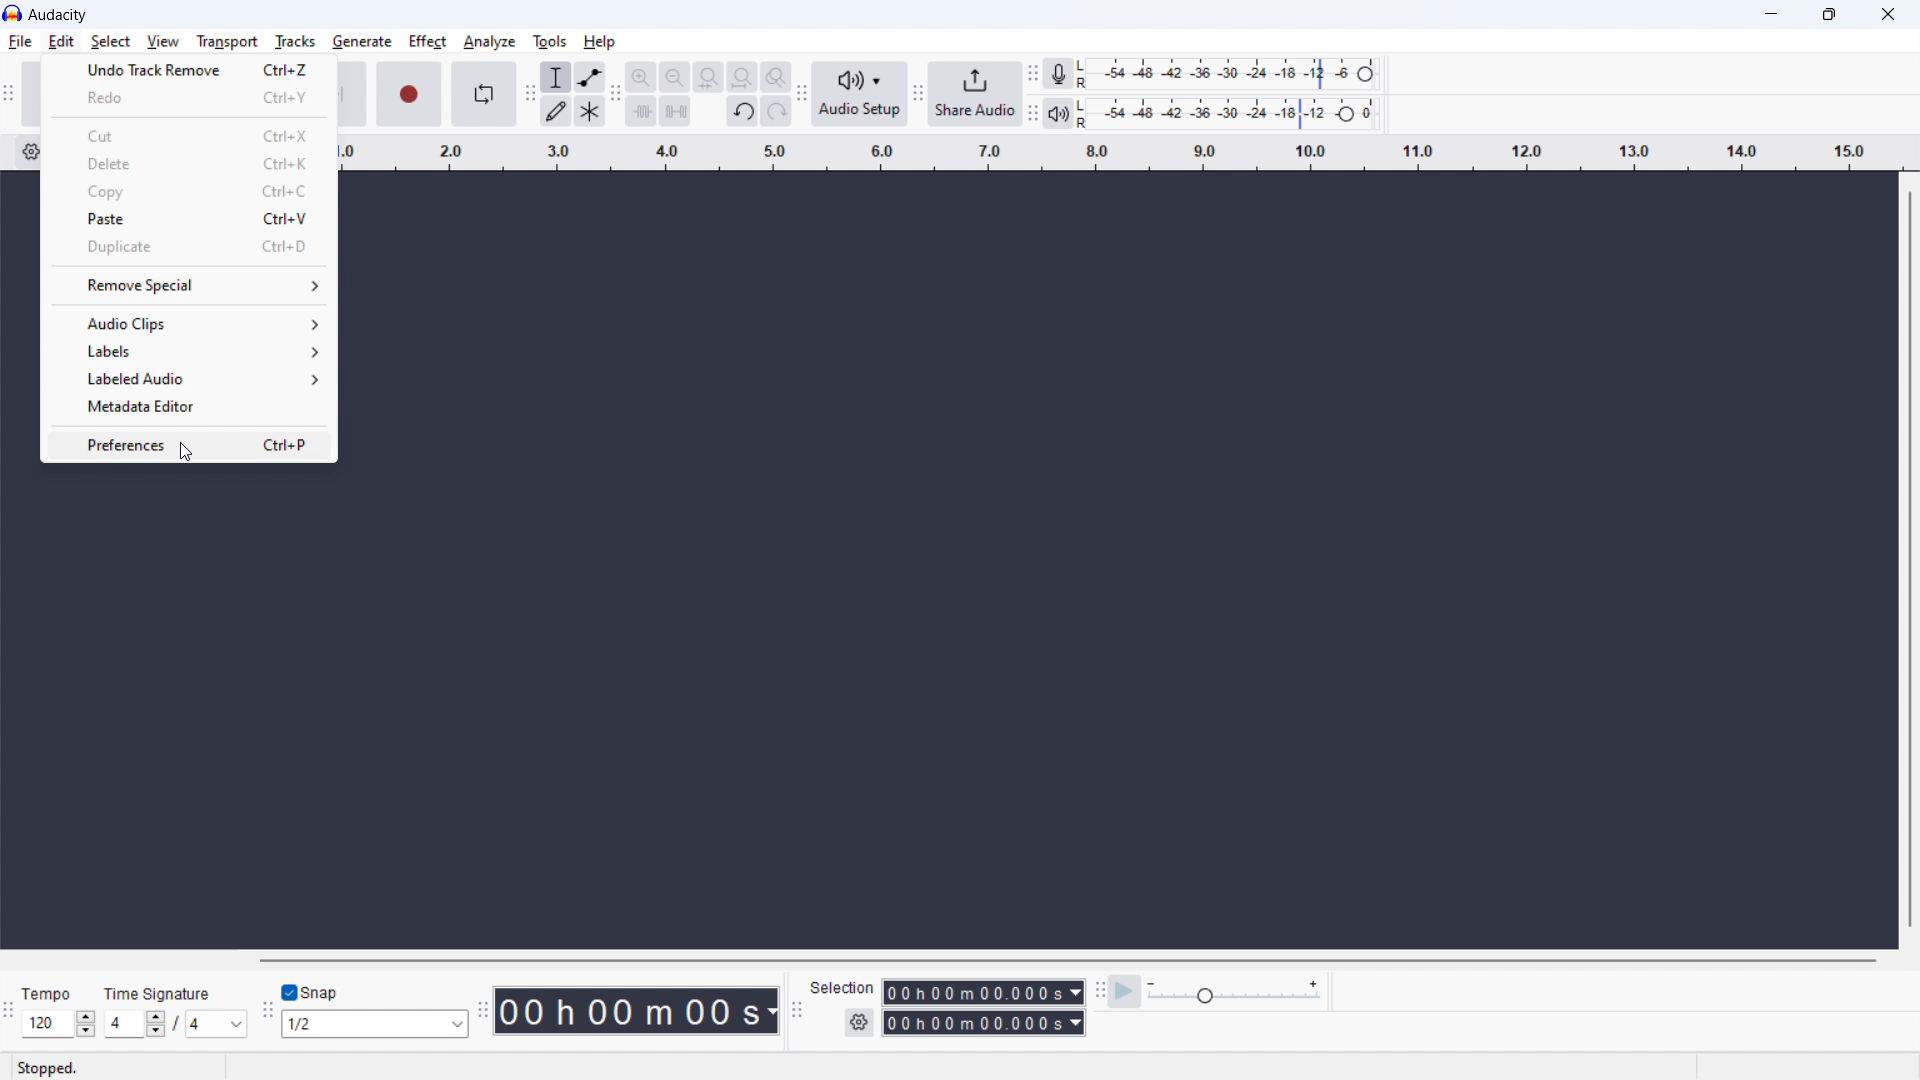  What do you see at coordinates (427, 41) in the screenshot?
I see `effect` at bounding box center [427, 41].